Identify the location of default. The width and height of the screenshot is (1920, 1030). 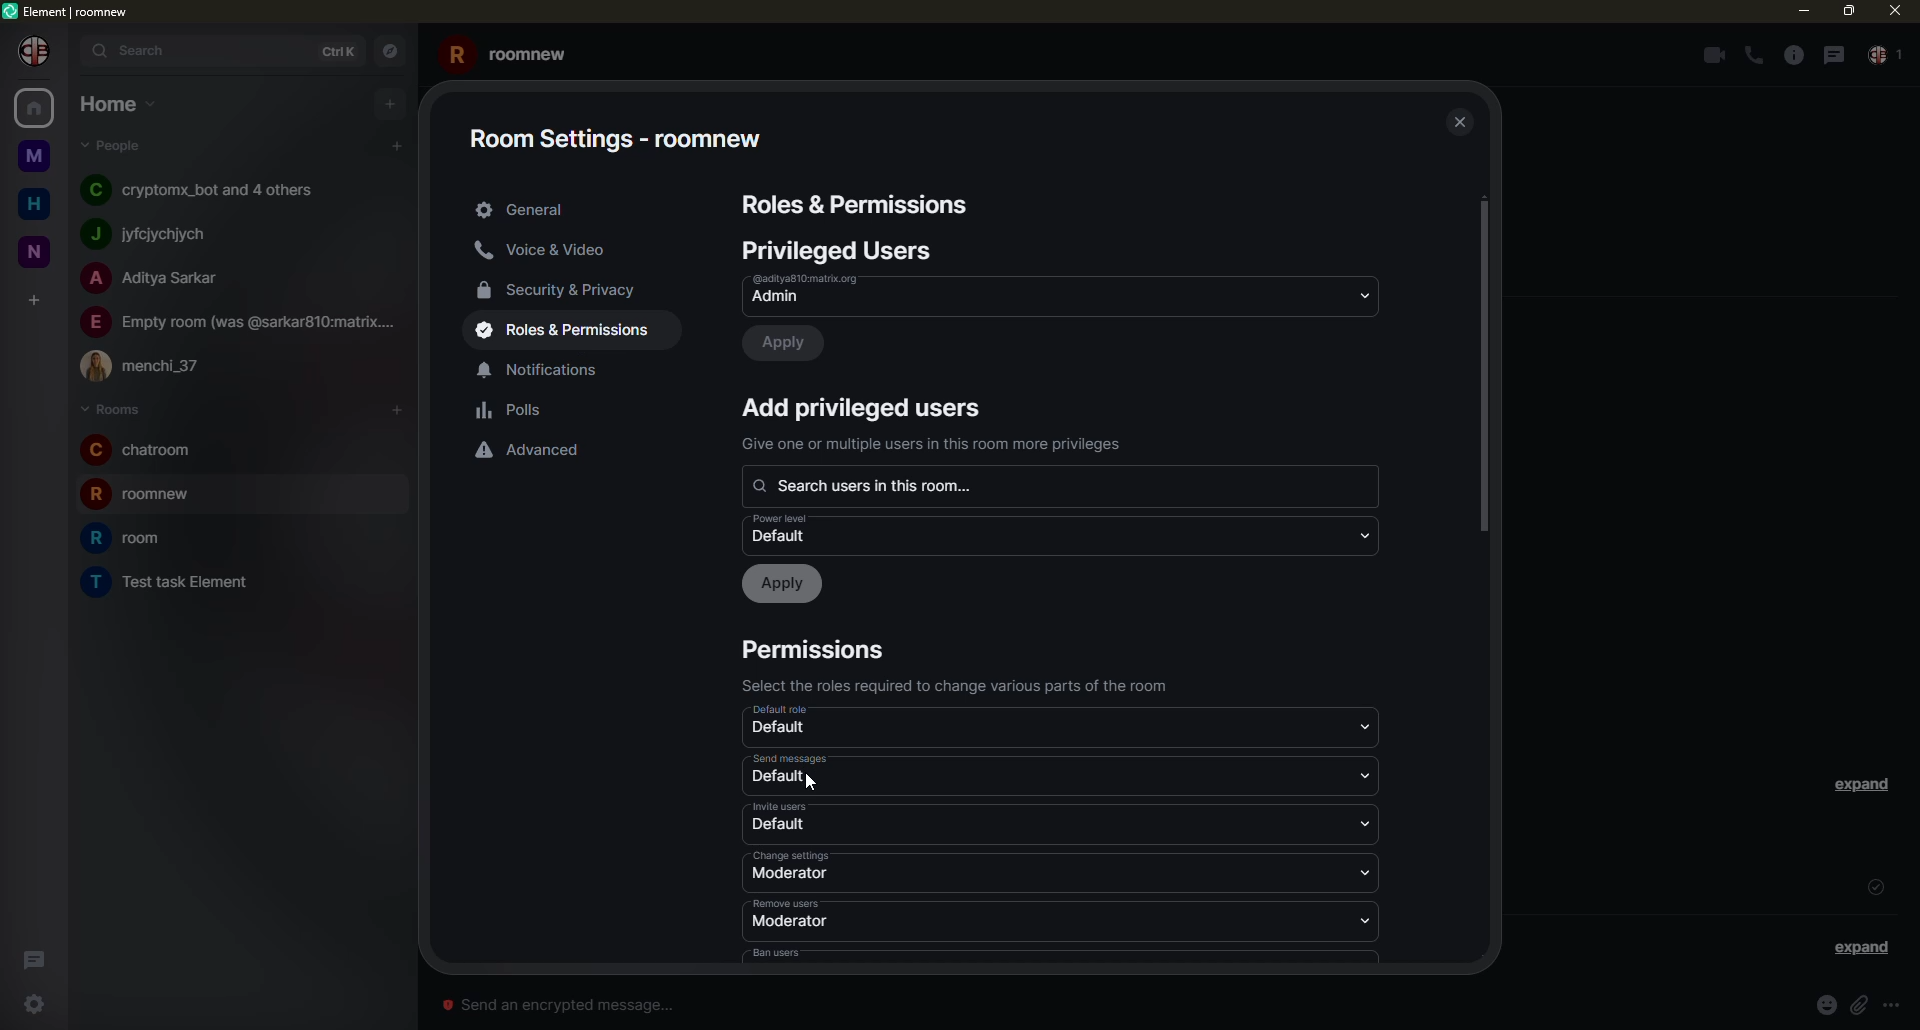
(784, 779).